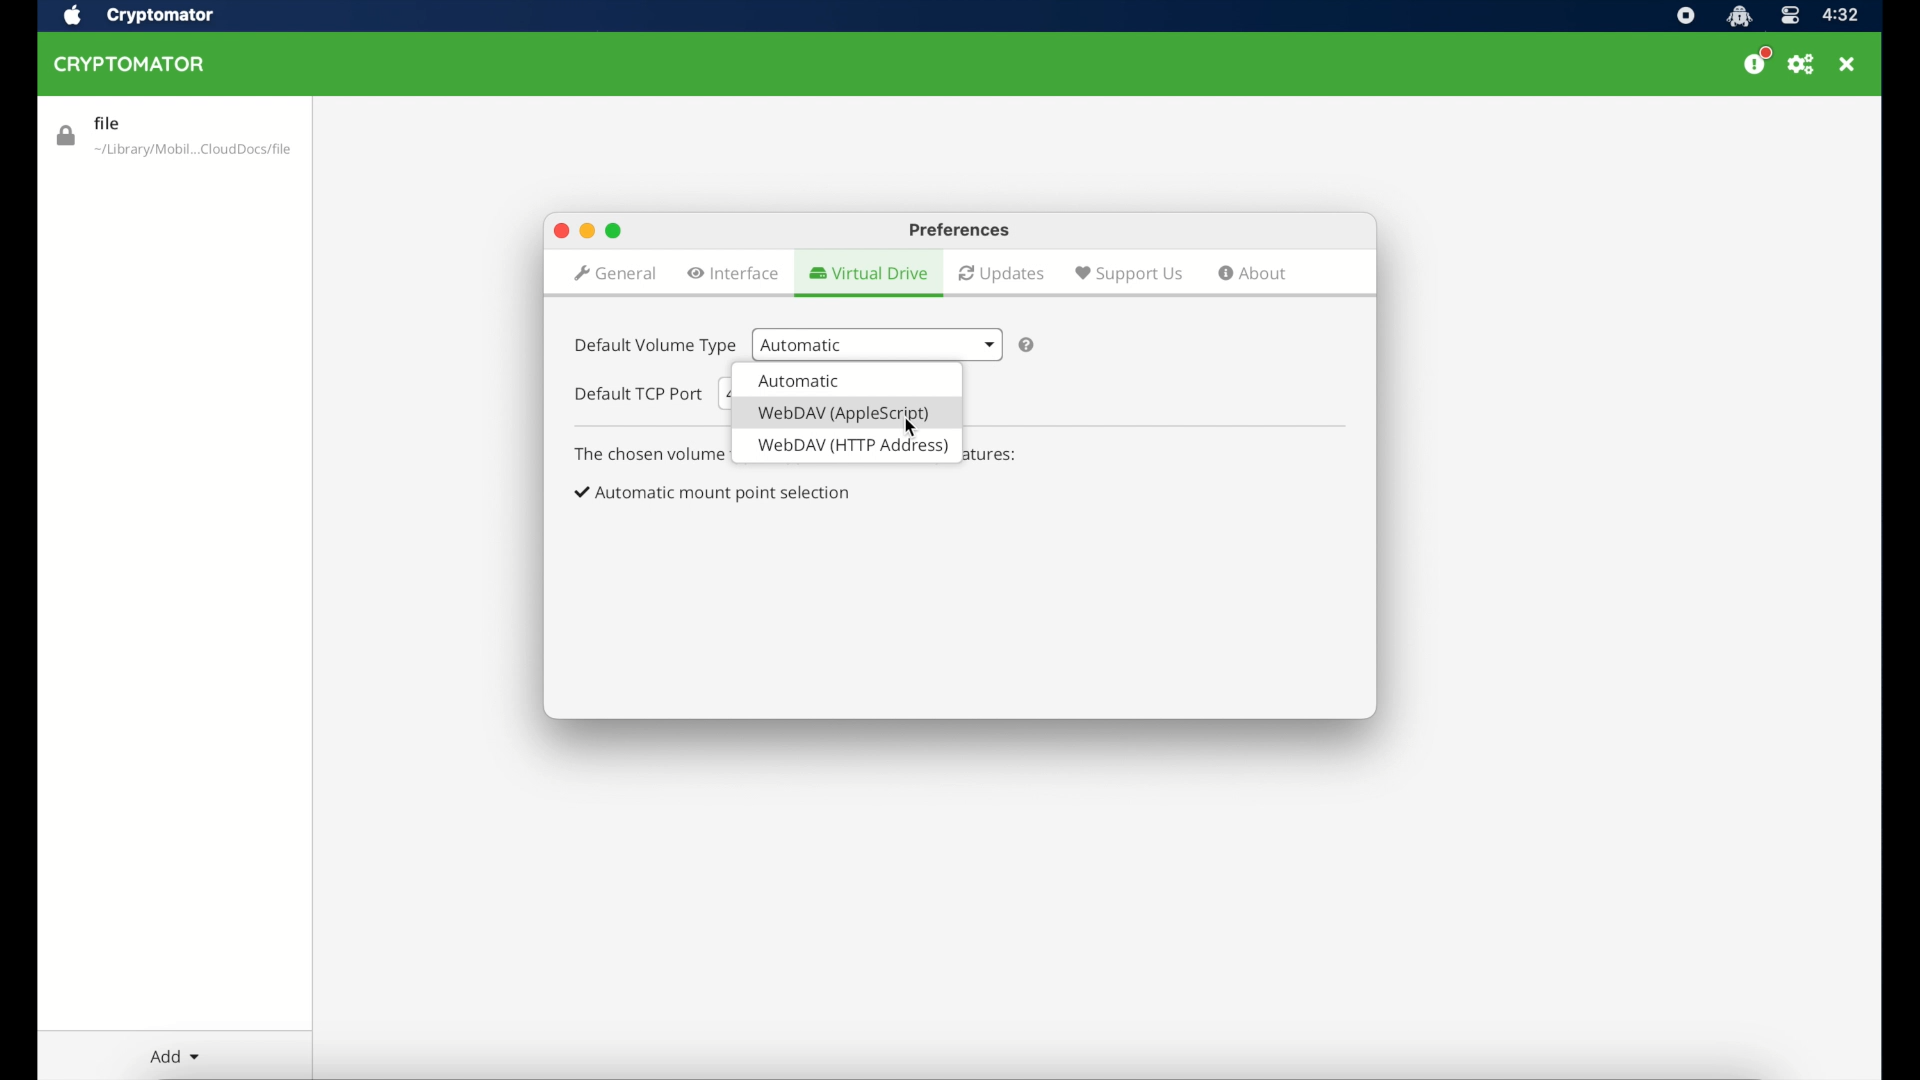 This screenshot has height=1080, width=1920. I want to click on preferences, so click(1803, 64).